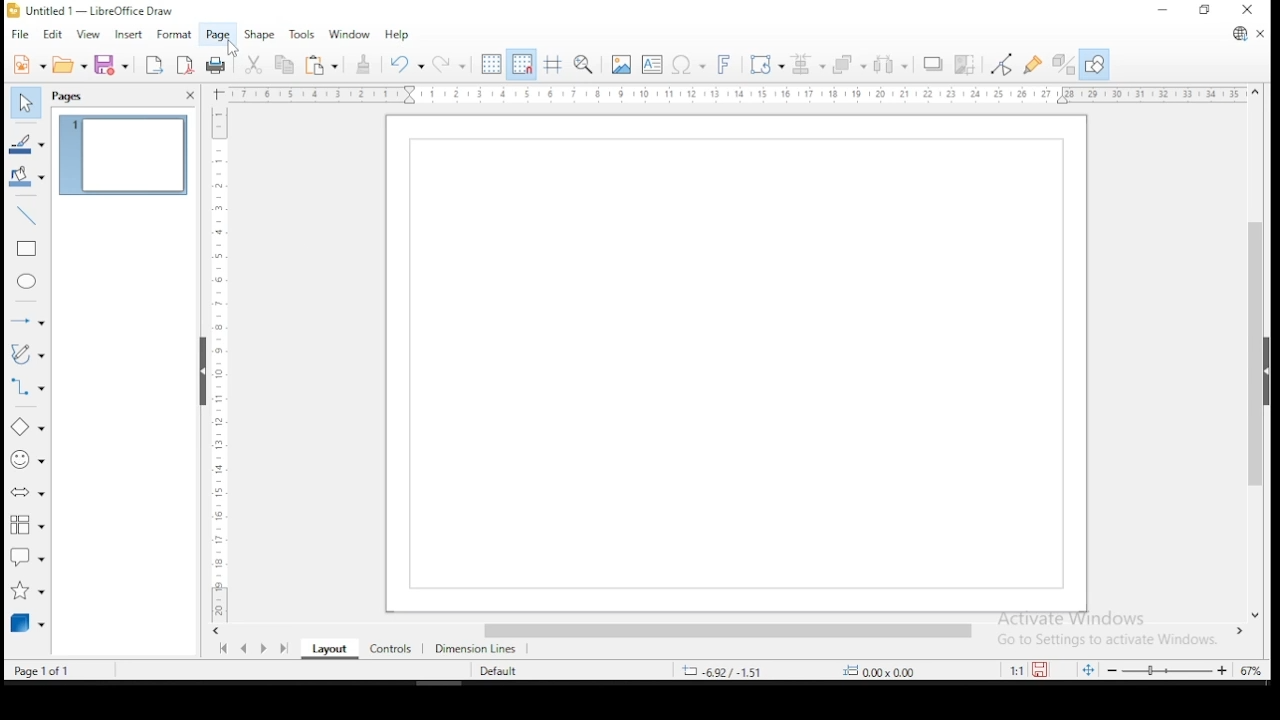 The width and height of the screenshot is (1280, 720). What do you see at coordinates (25, 63) in the screenshot?
I see `new` at bounding box center [25, 63].